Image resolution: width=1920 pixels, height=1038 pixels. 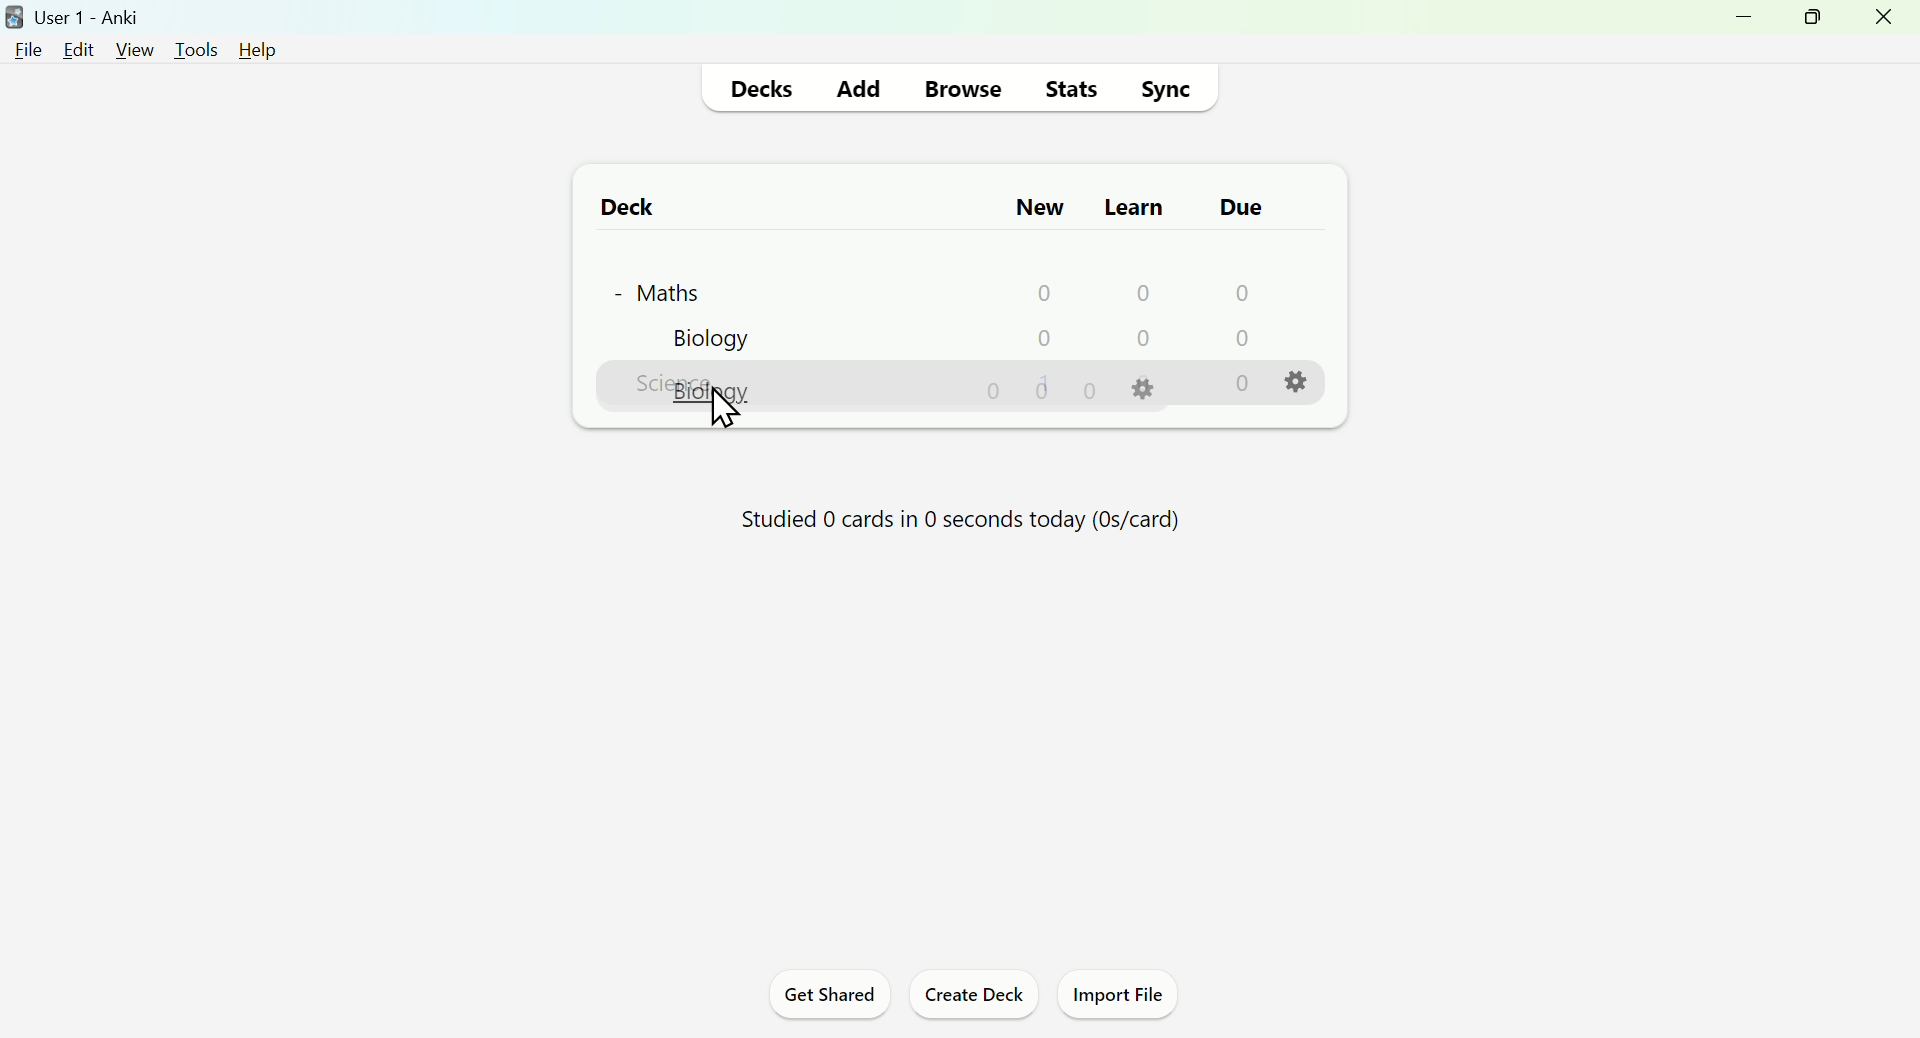 I want to click on Import File, so click(x=1126, y=998).